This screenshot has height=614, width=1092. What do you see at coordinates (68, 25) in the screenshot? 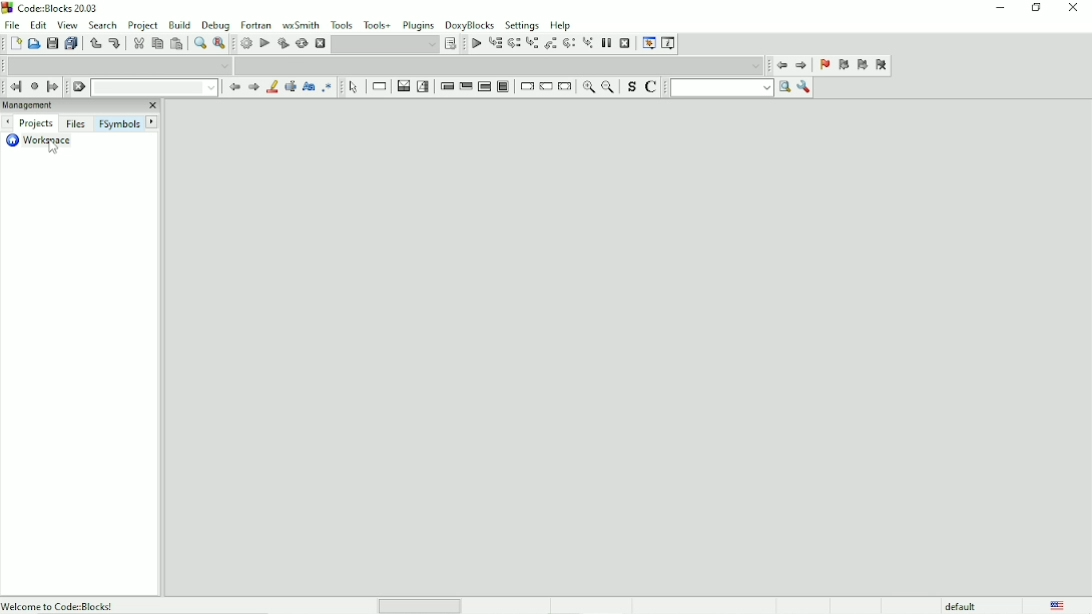
I see `View` at bounding box center [68, 25].